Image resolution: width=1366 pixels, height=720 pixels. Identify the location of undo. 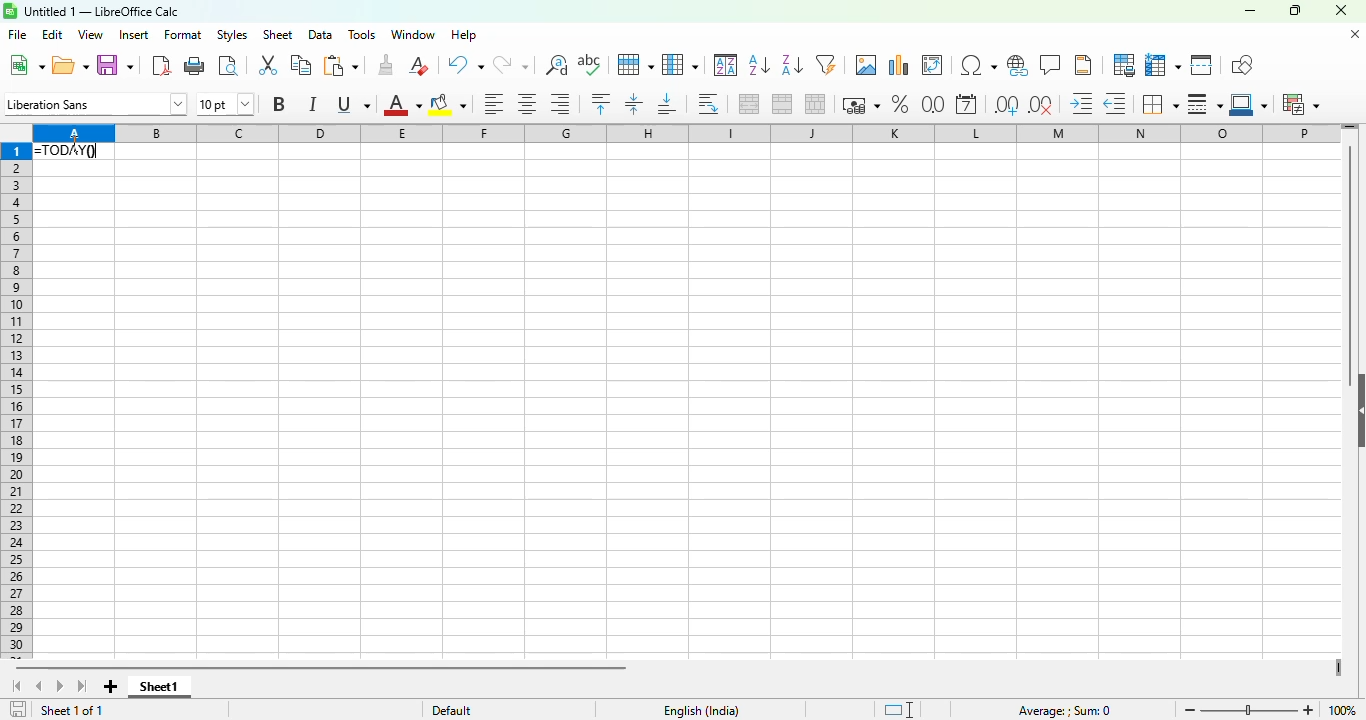
(464, 65).